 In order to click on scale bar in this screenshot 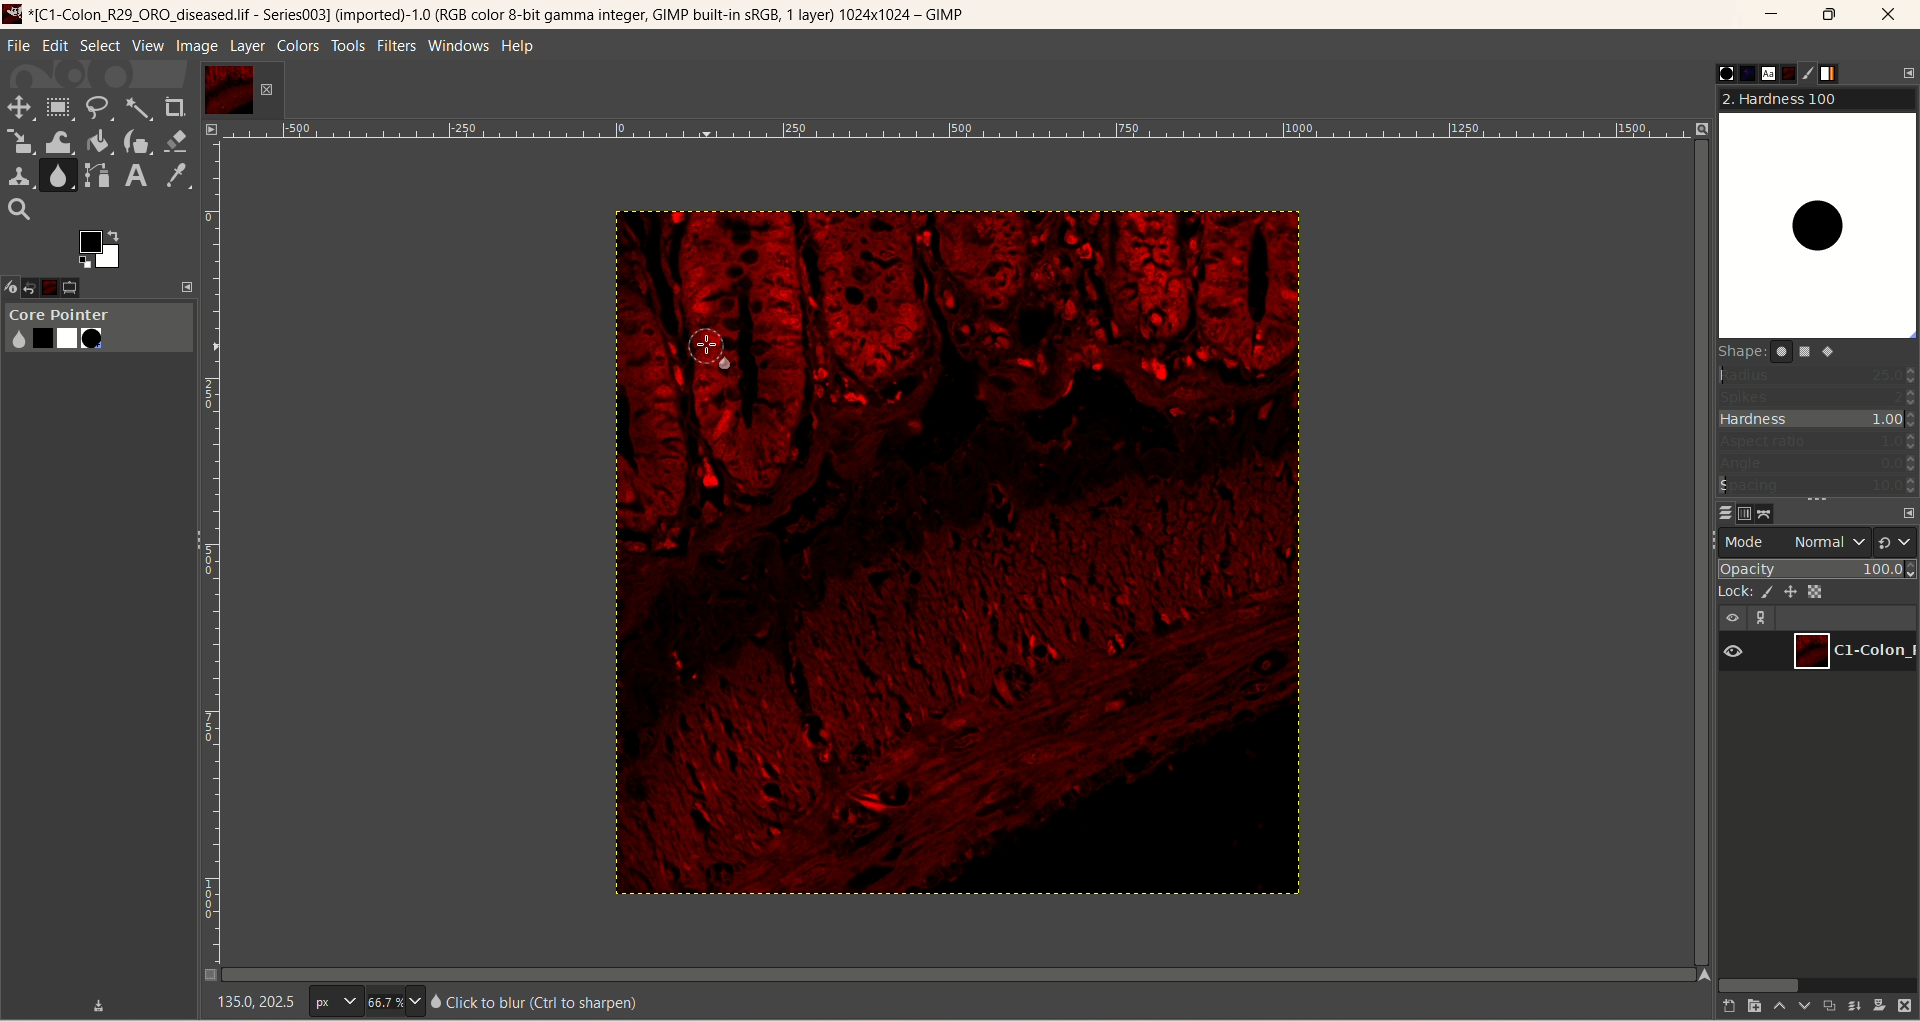, I will do `click(957, 133)`.